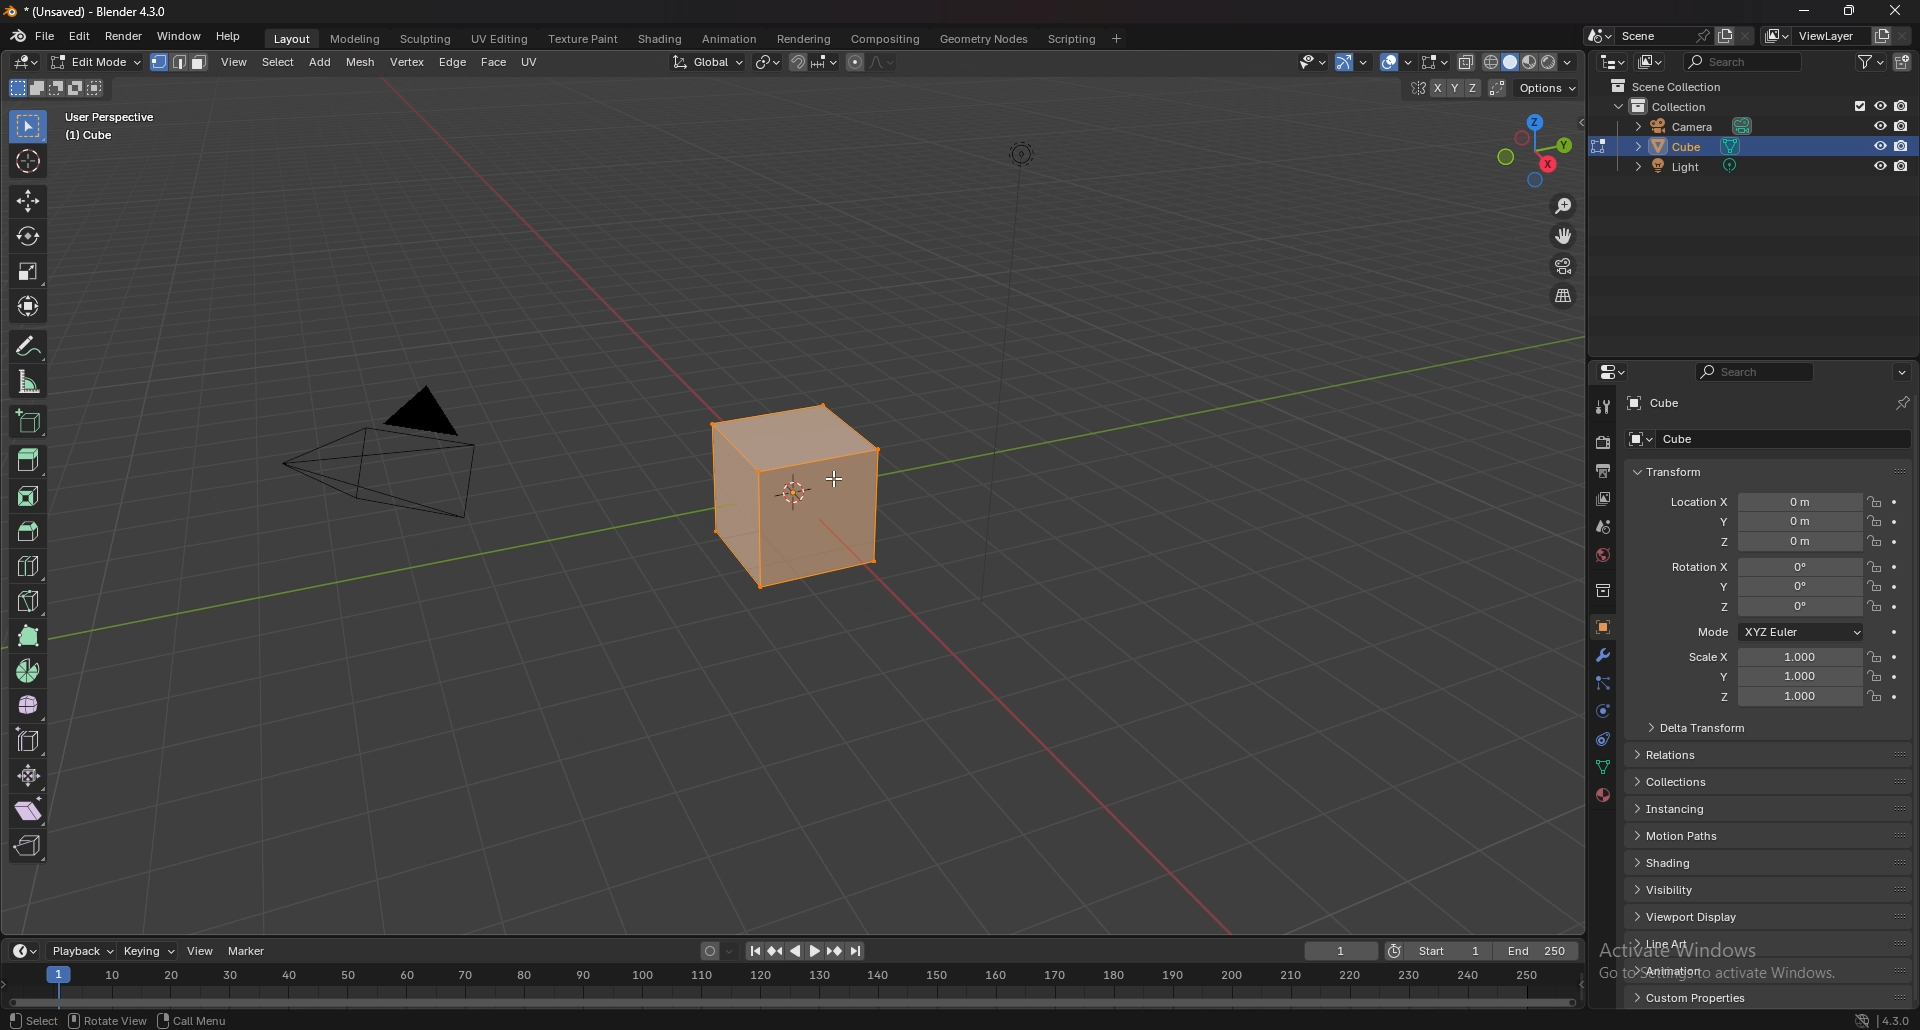 This screenshot has width=1920, height=1030. I want to click on disable in render, so click(1902, 165).